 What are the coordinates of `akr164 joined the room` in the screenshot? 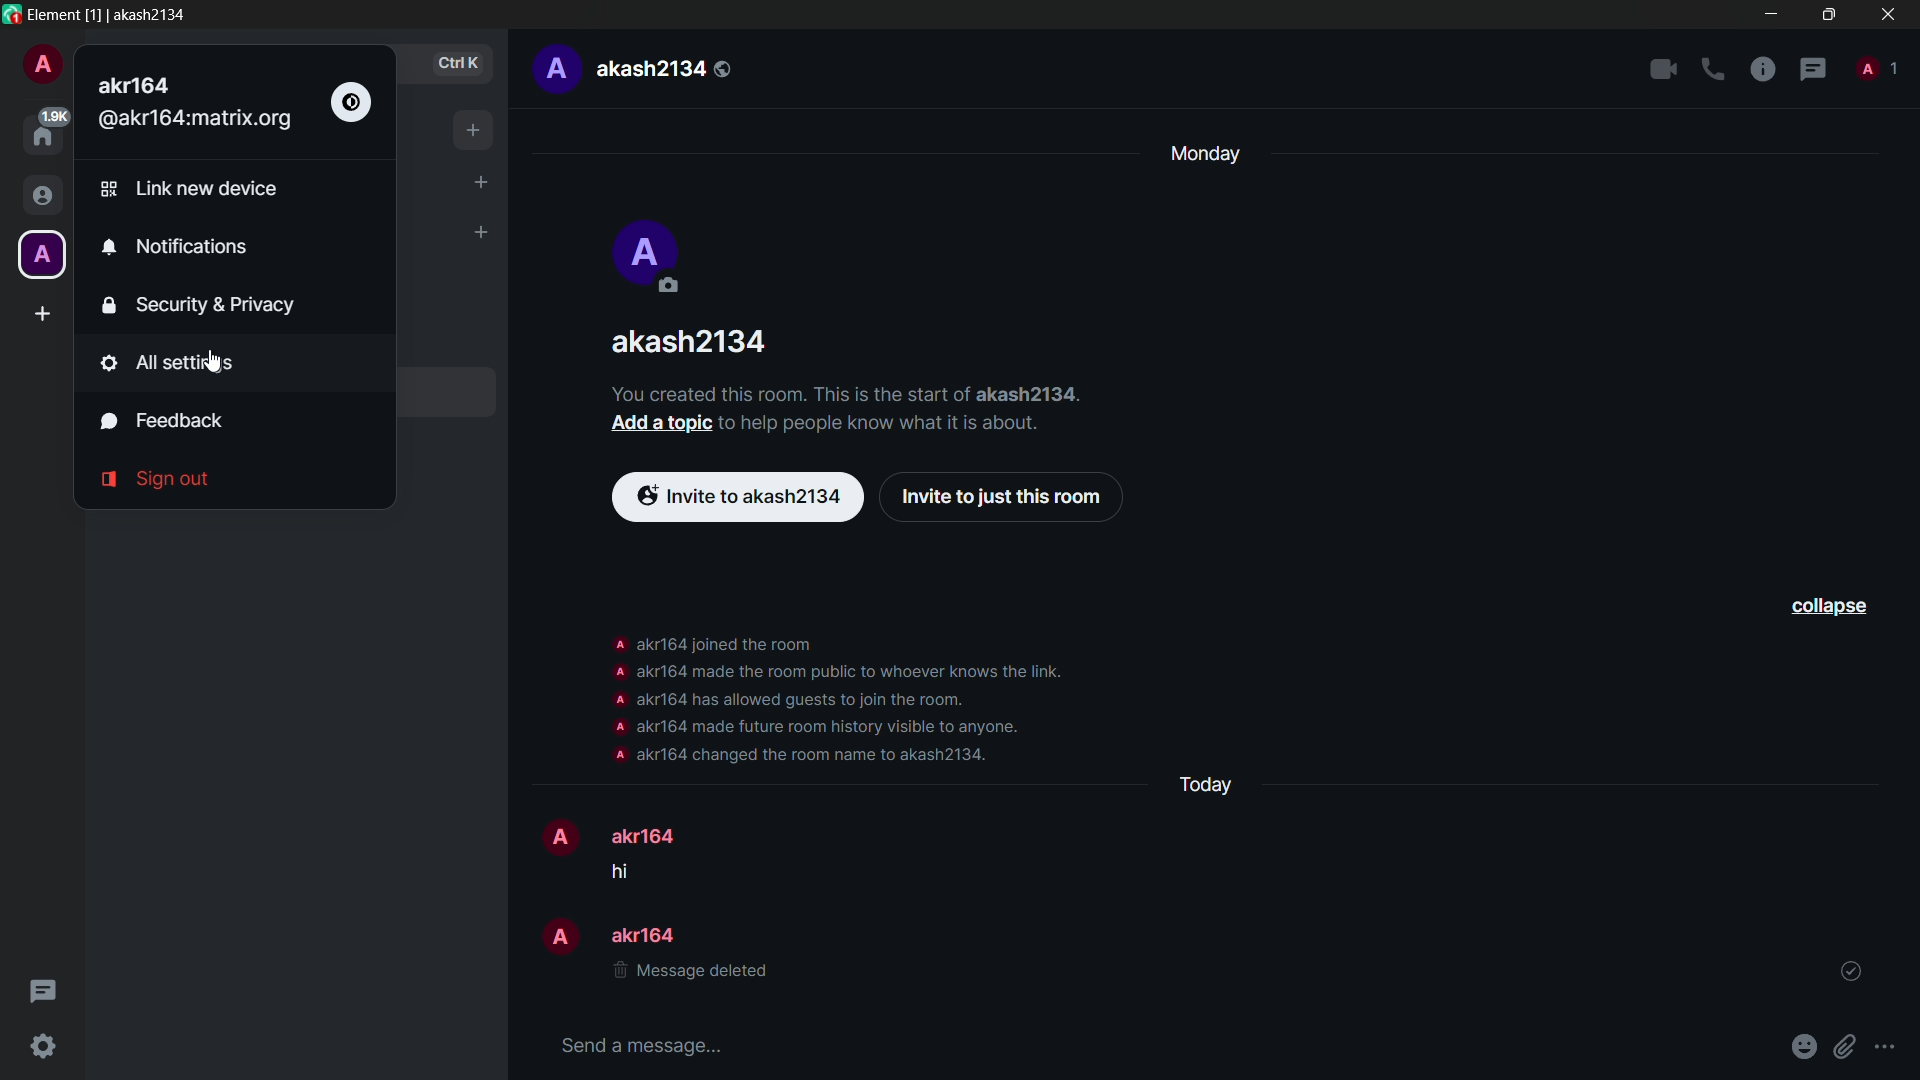 It's located at (725, 643).